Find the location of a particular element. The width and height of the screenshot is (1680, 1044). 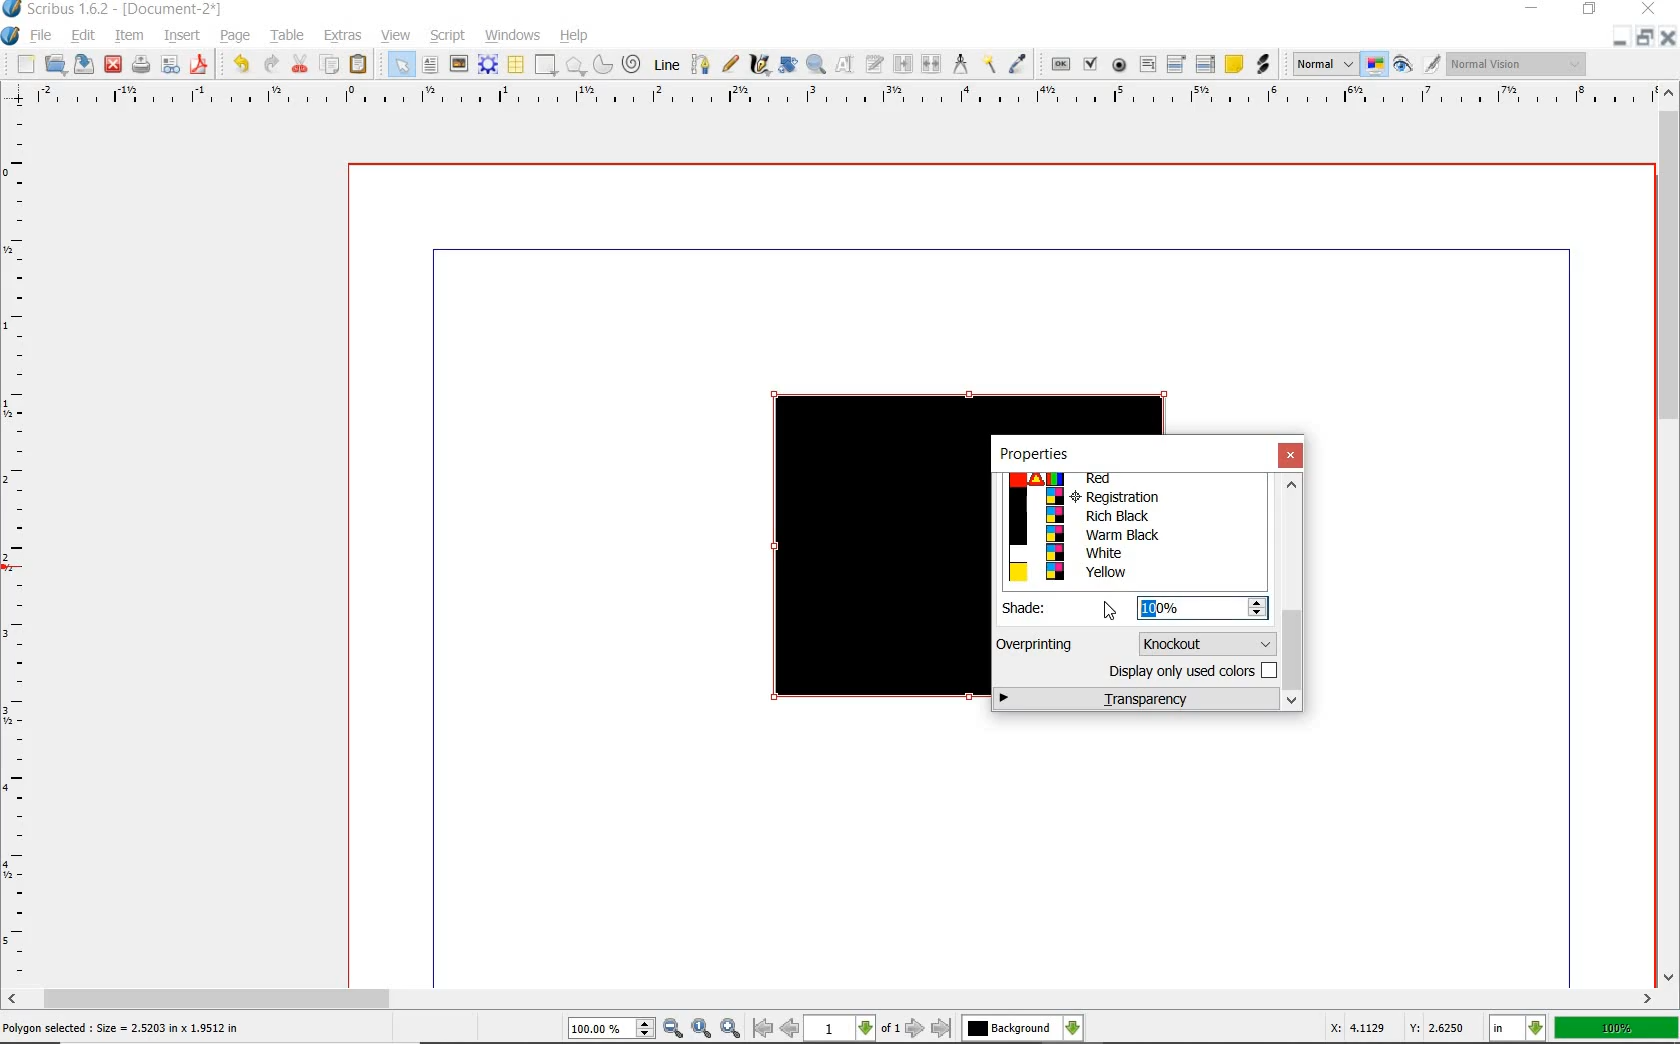

100% is located at coordinates (1616, 1029).